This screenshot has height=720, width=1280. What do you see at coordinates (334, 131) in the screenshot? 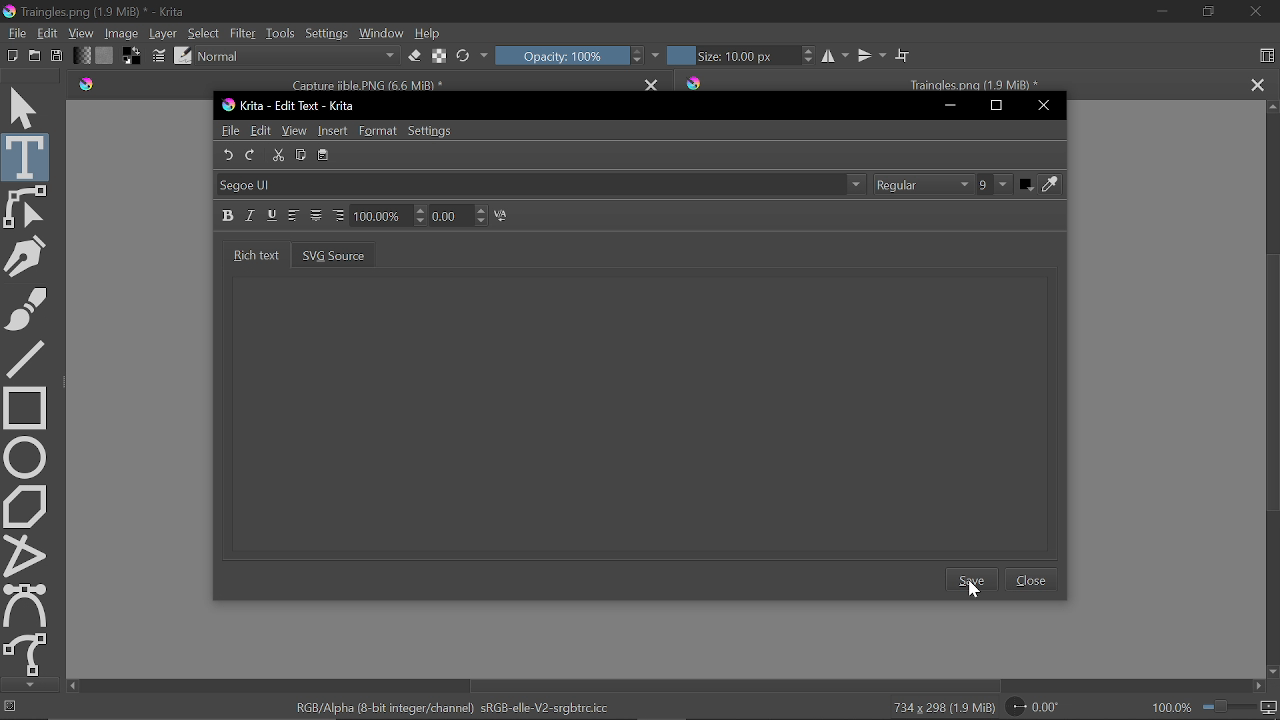
I see `Insert` at bounding box center [334, 131].